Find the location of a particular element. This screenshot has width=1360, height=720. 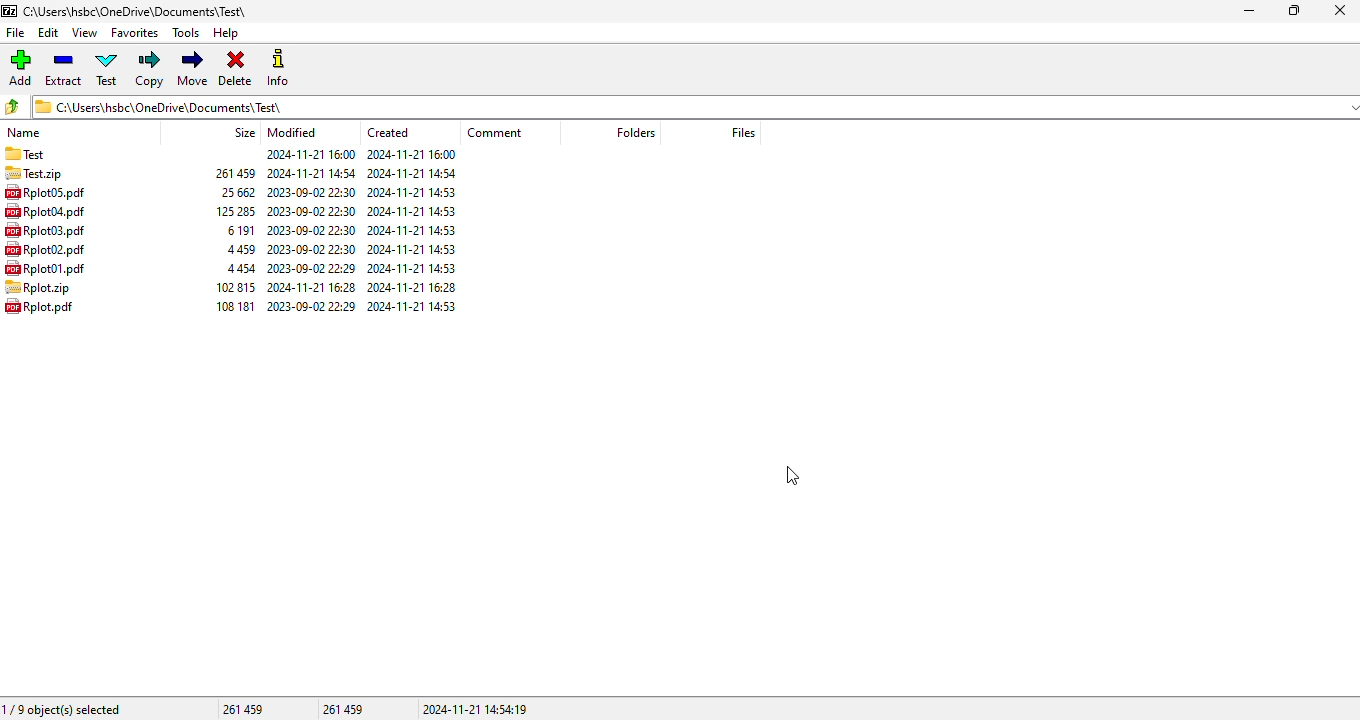

created date & time is located at coordinates (412, 286).